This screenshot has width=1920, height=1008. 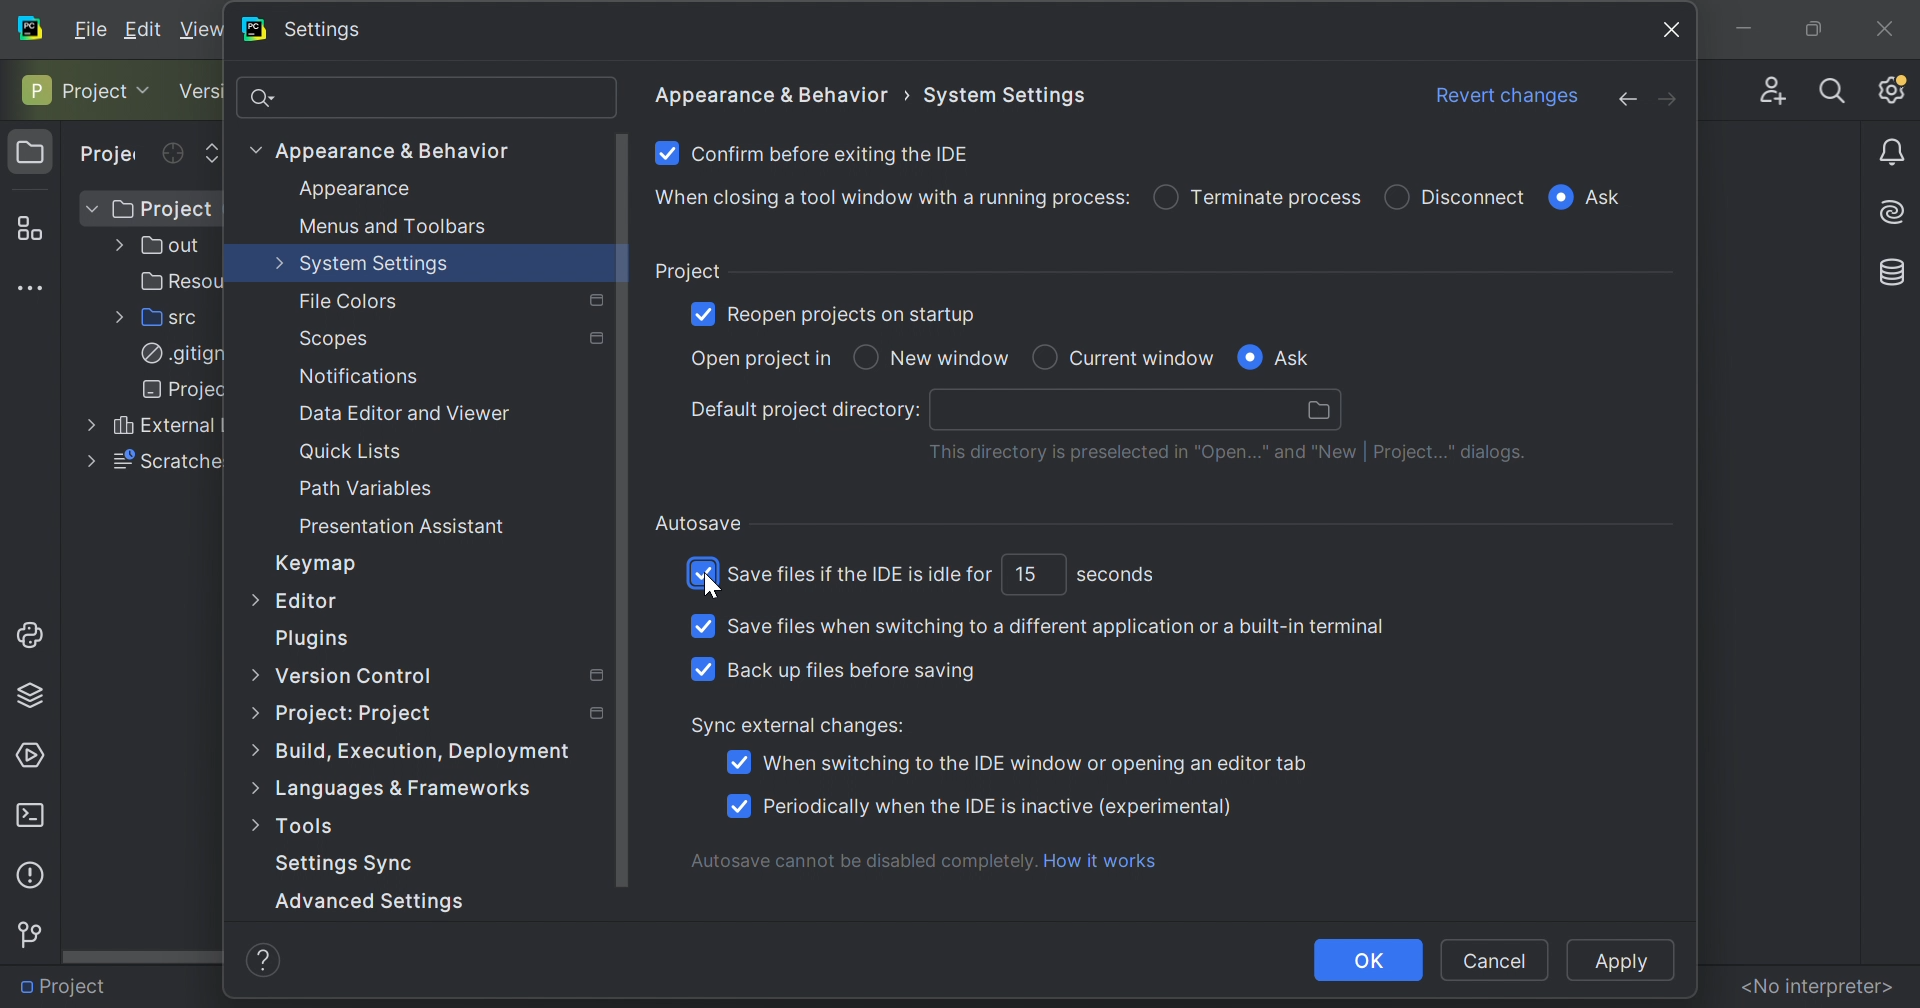 I want to click on This directory is preselected in "Open" and "New | project..." dialogs., so click(x=1229, y=454).